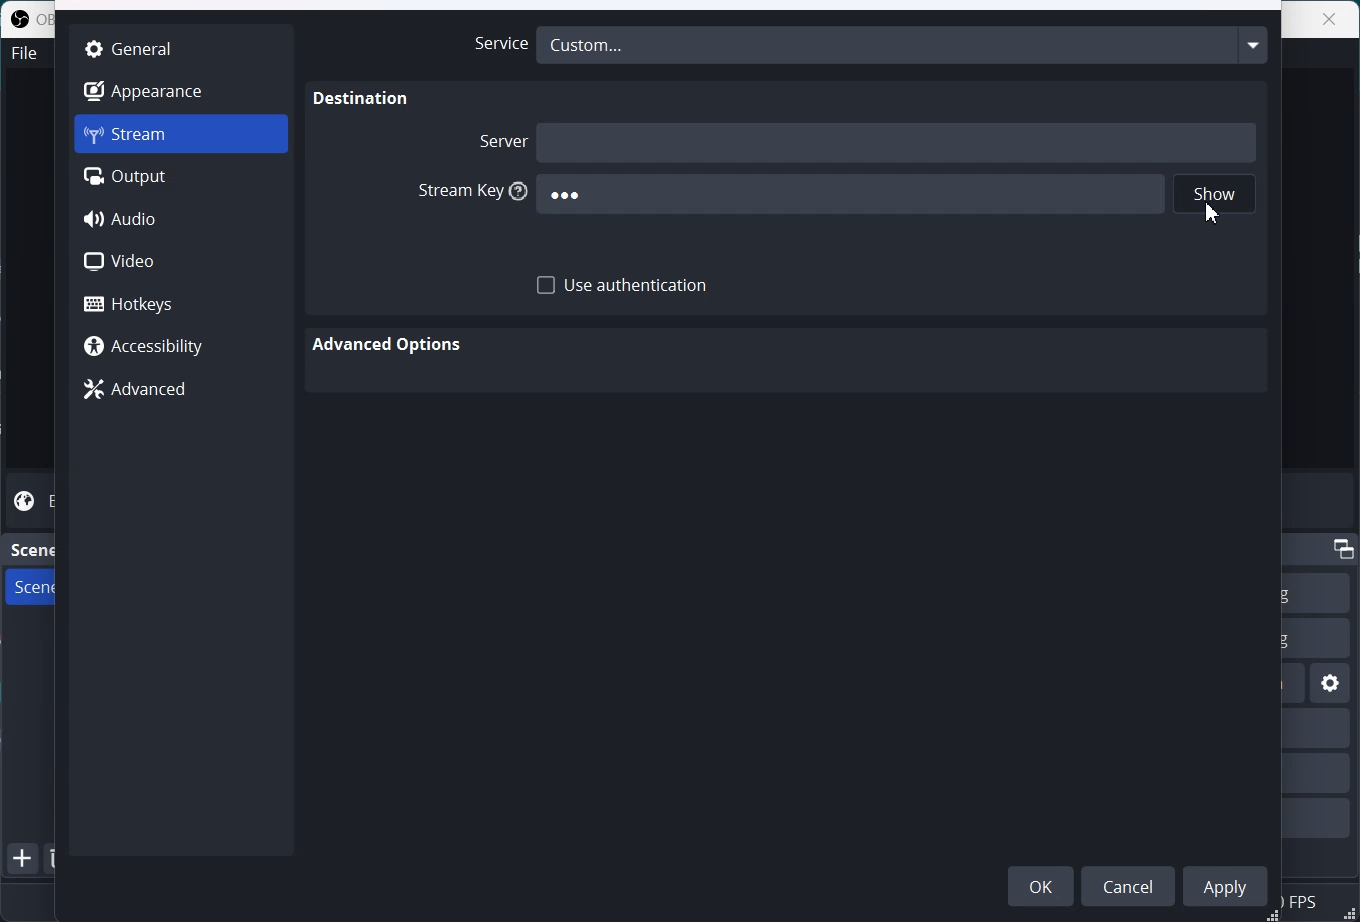 This screenshot has width=1360, height=922. Describe the element at coordinates (180, 390) in the screenshot. I see `Advanced` at that location.